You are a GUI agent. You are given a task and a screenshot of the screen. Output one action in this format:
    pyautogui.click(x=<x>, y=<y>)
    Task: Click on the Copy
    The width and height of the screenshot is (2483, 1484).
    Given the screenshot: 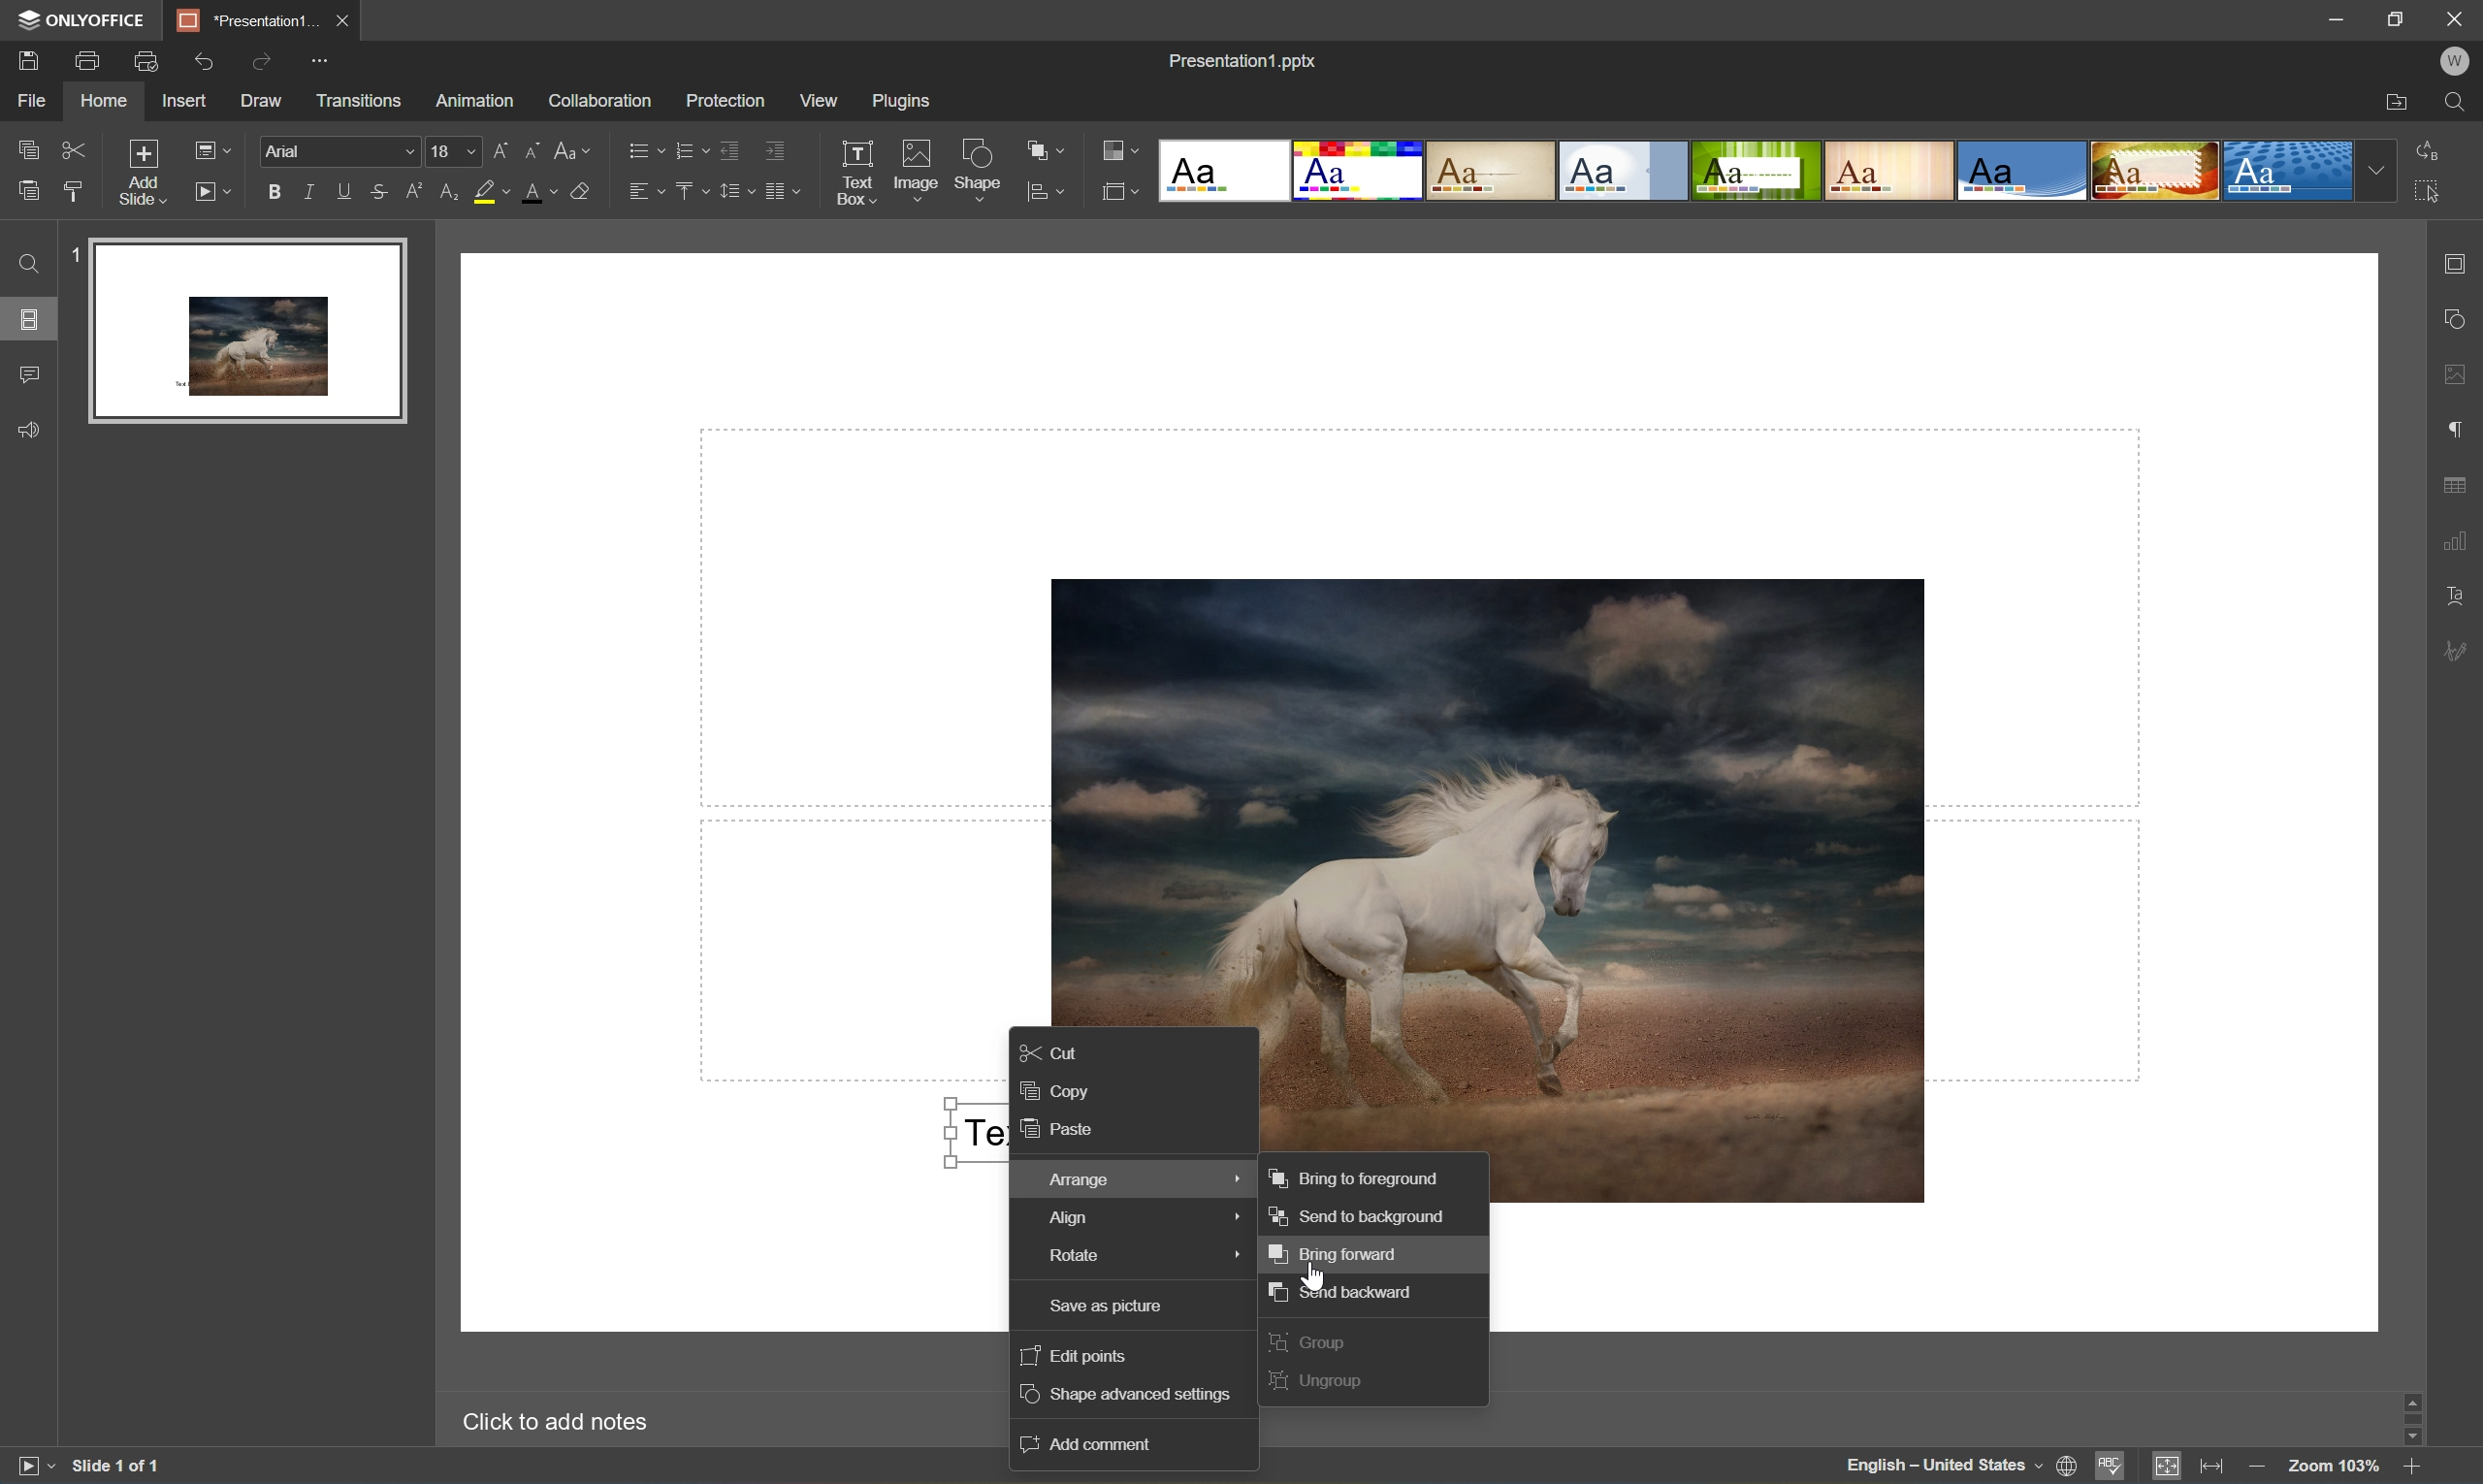 What is the action you would take?
    pyautogui.click(x=30, y=145)
    